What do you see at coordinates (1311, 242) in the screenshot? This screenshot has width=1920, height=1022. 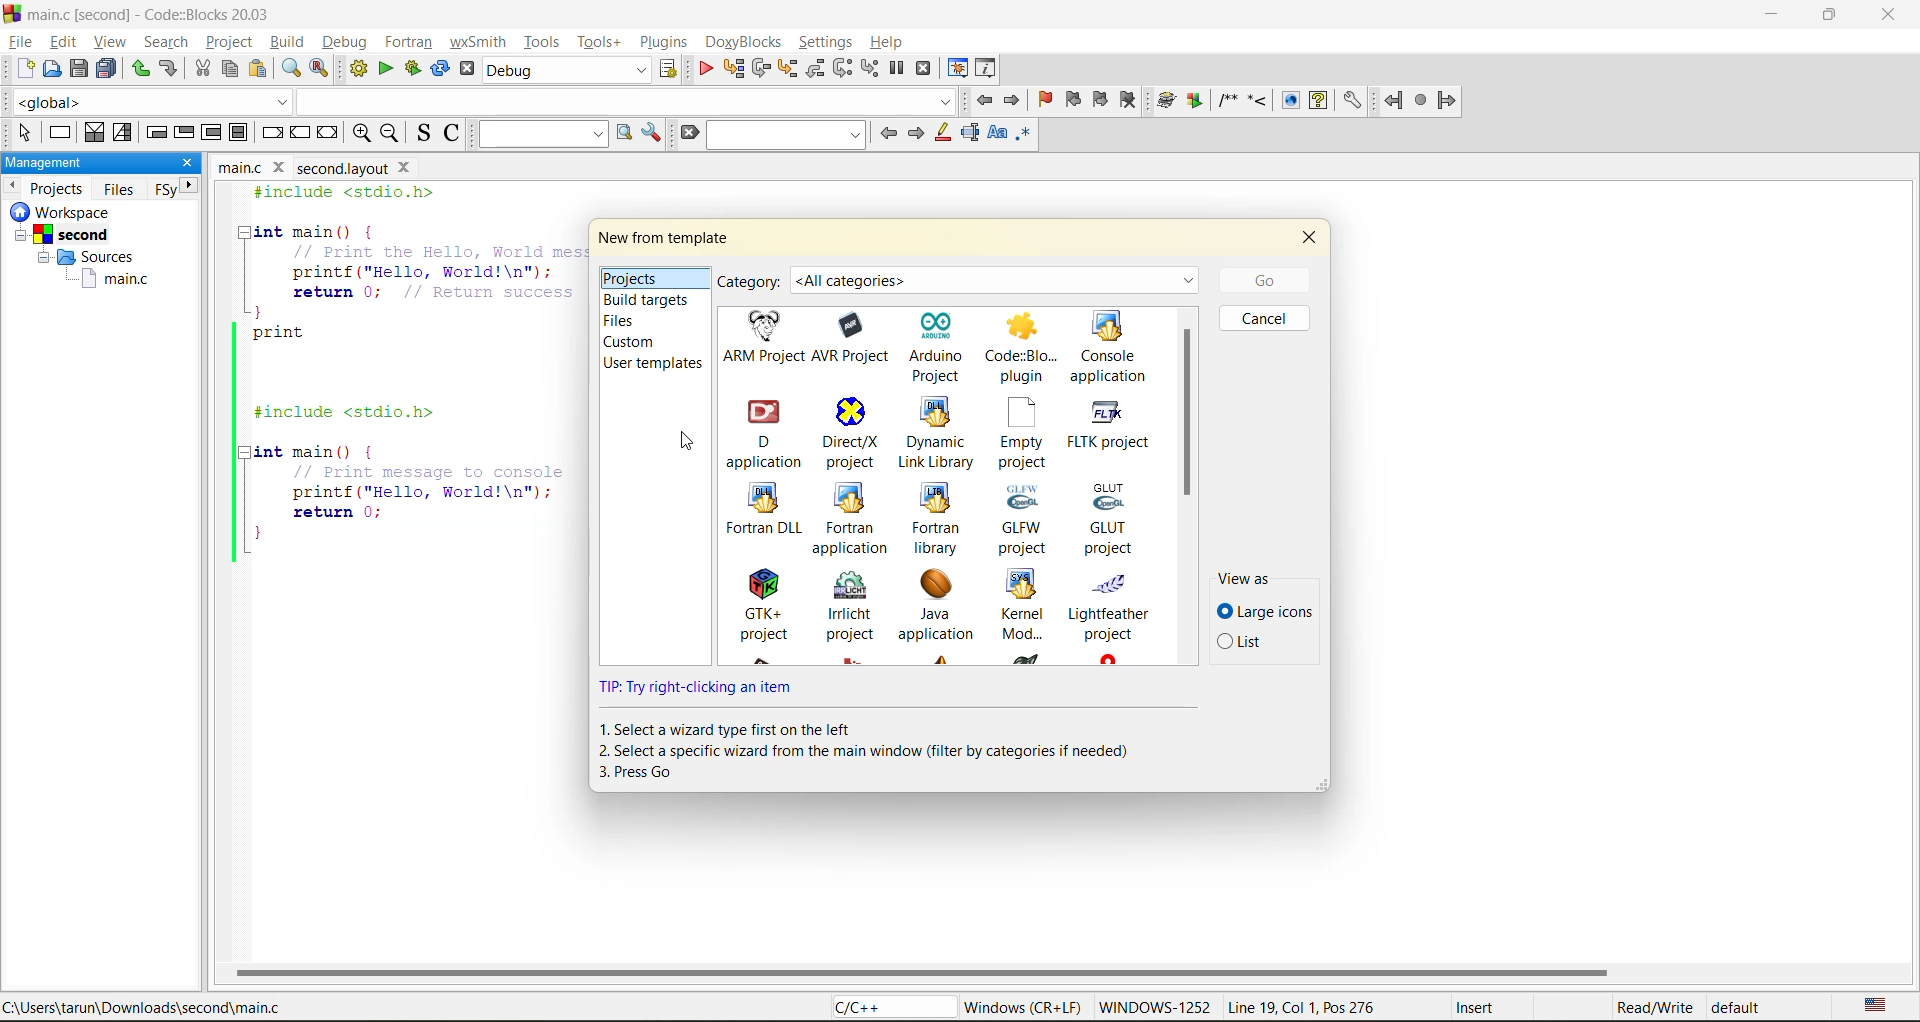 I see `close` at bounding box center [1311, 242].